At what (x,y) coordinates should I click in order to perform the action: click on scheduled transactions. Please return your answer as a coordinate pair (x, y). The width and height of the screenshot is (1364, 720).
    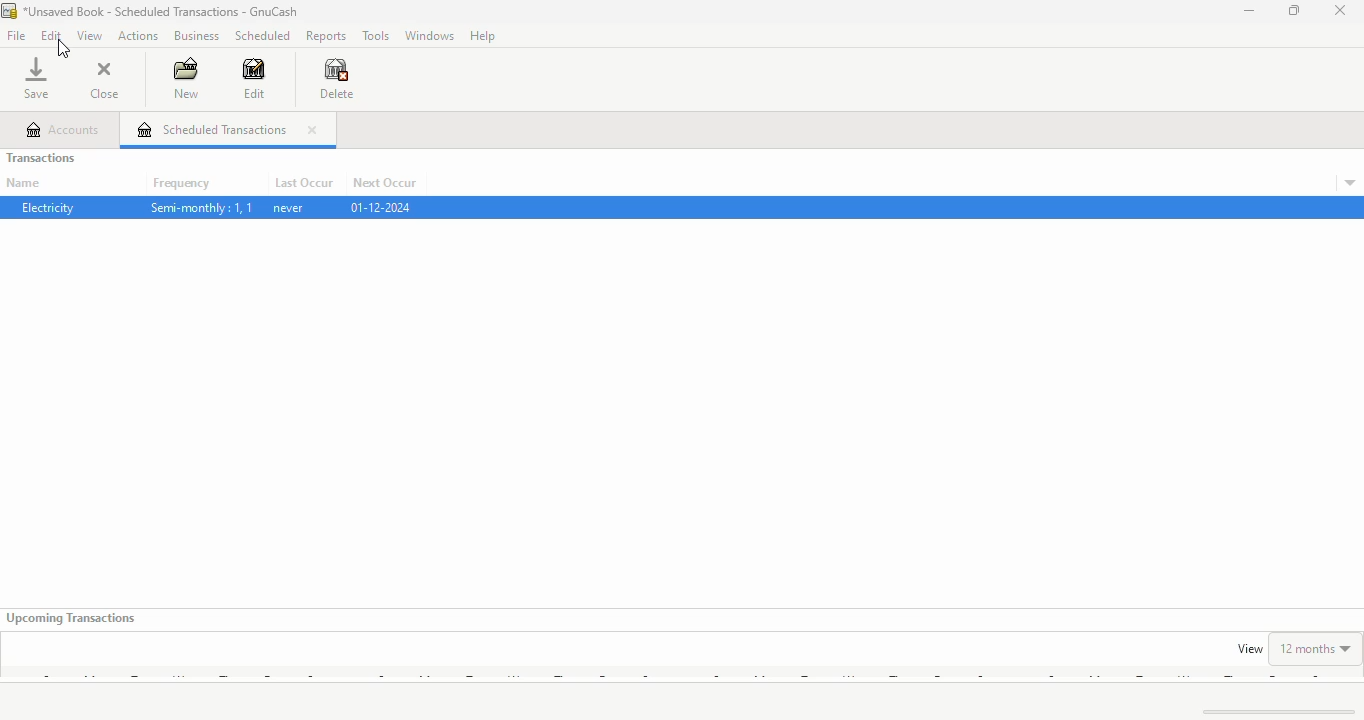
    Looking at the image, I should click on (212, 129).